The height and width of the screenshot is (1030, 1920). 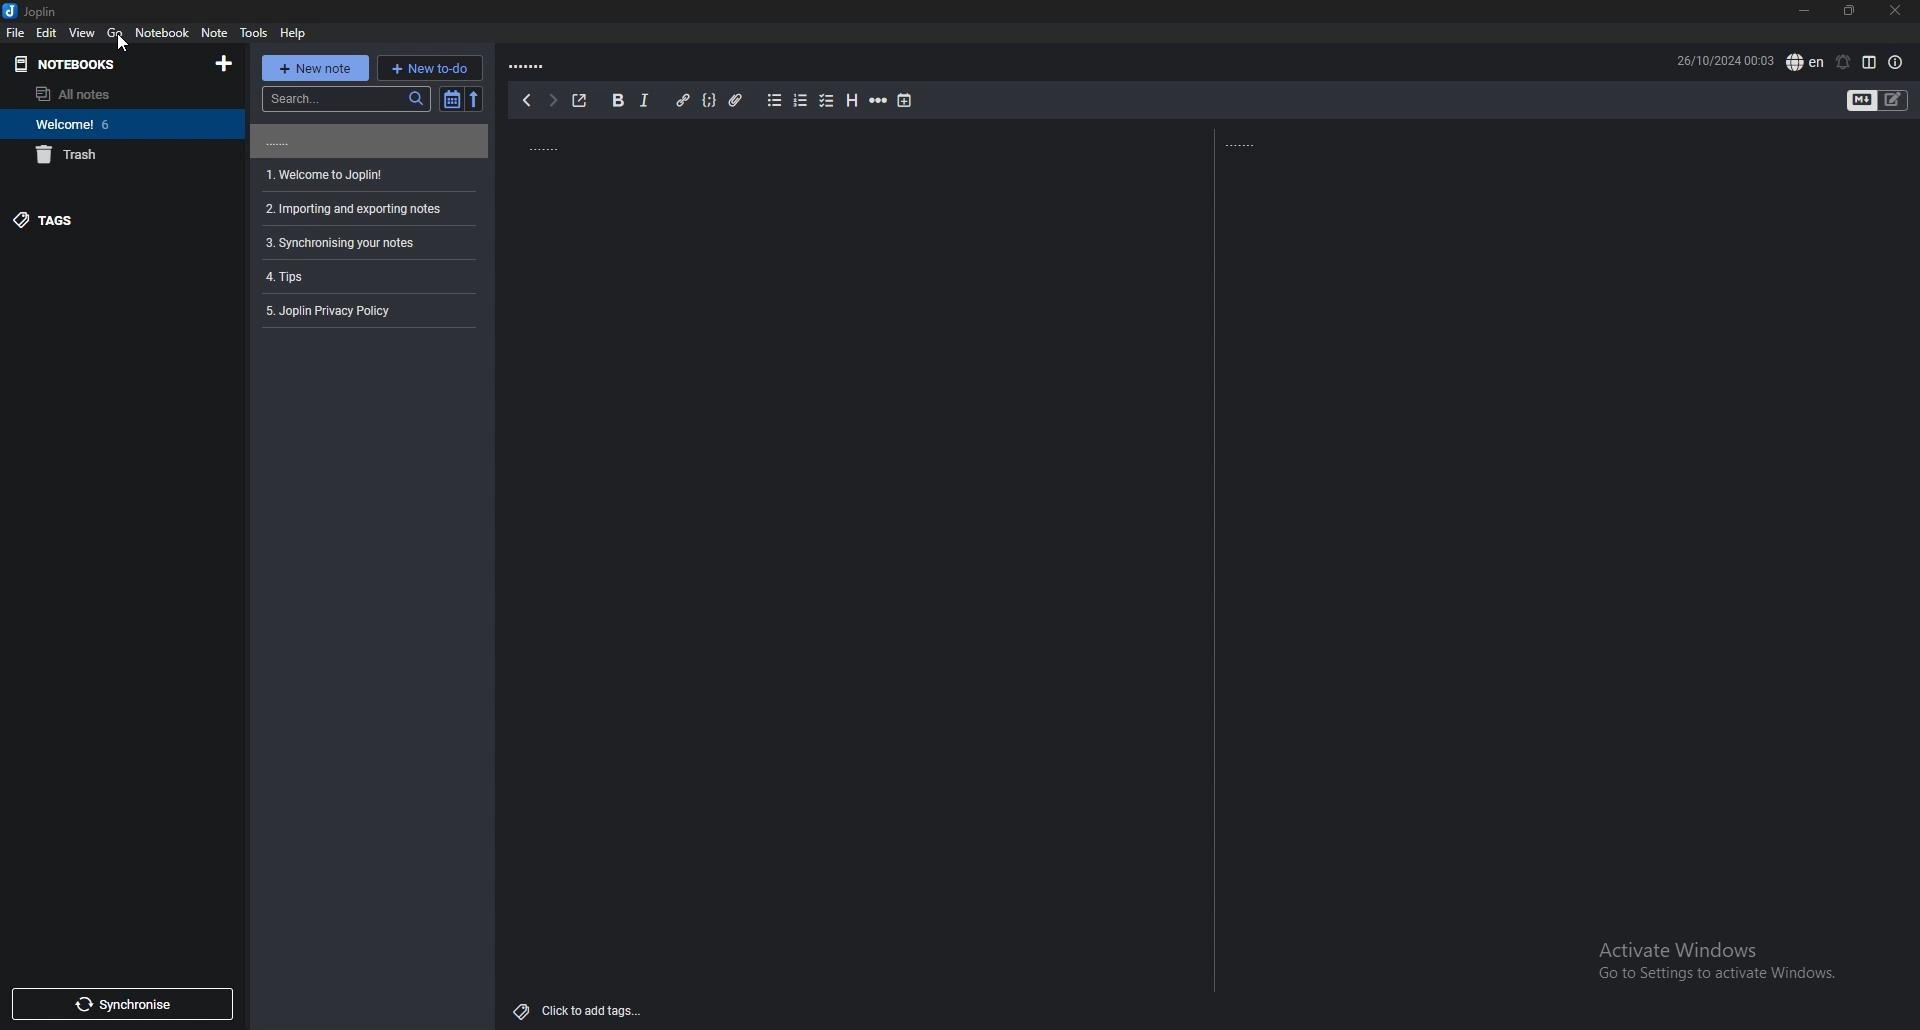 I want to click on checkbox, so click(x=825, y=101).